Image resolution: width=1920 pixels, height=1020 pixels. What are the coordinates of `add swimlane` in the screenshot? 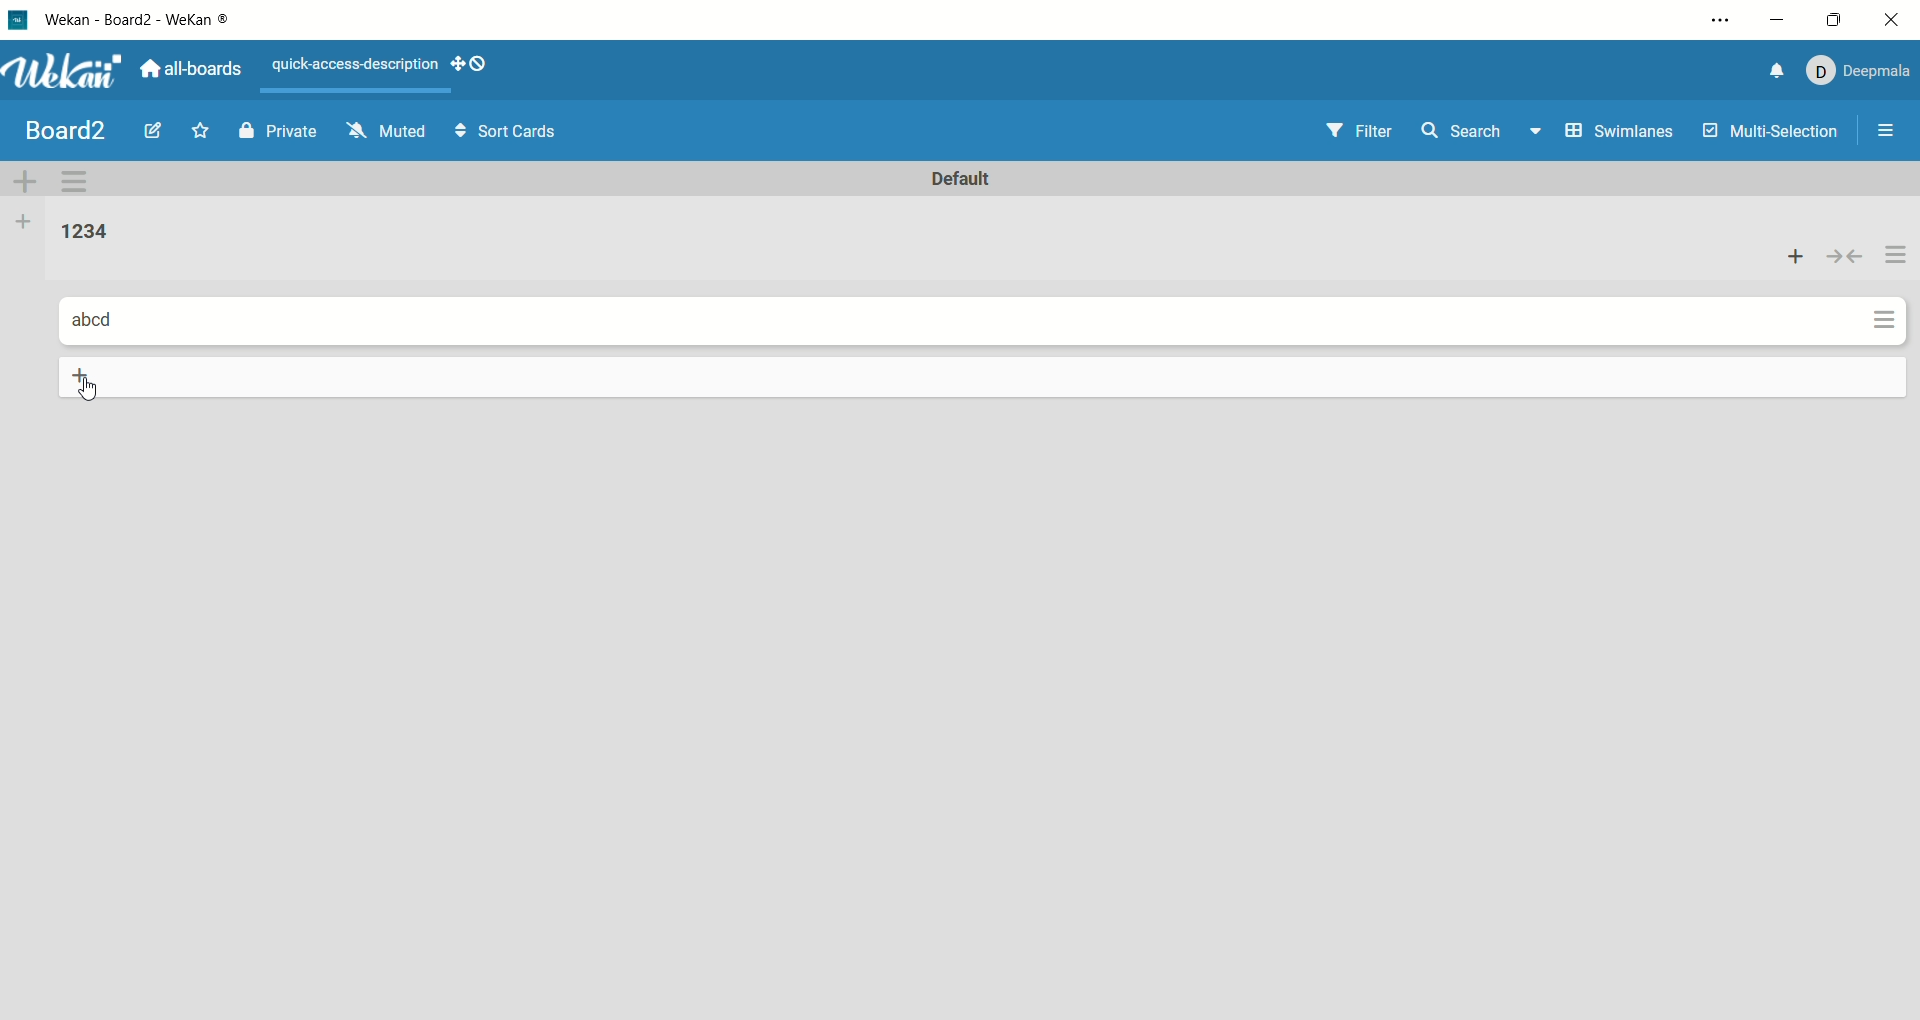 It's located at (26, 176).